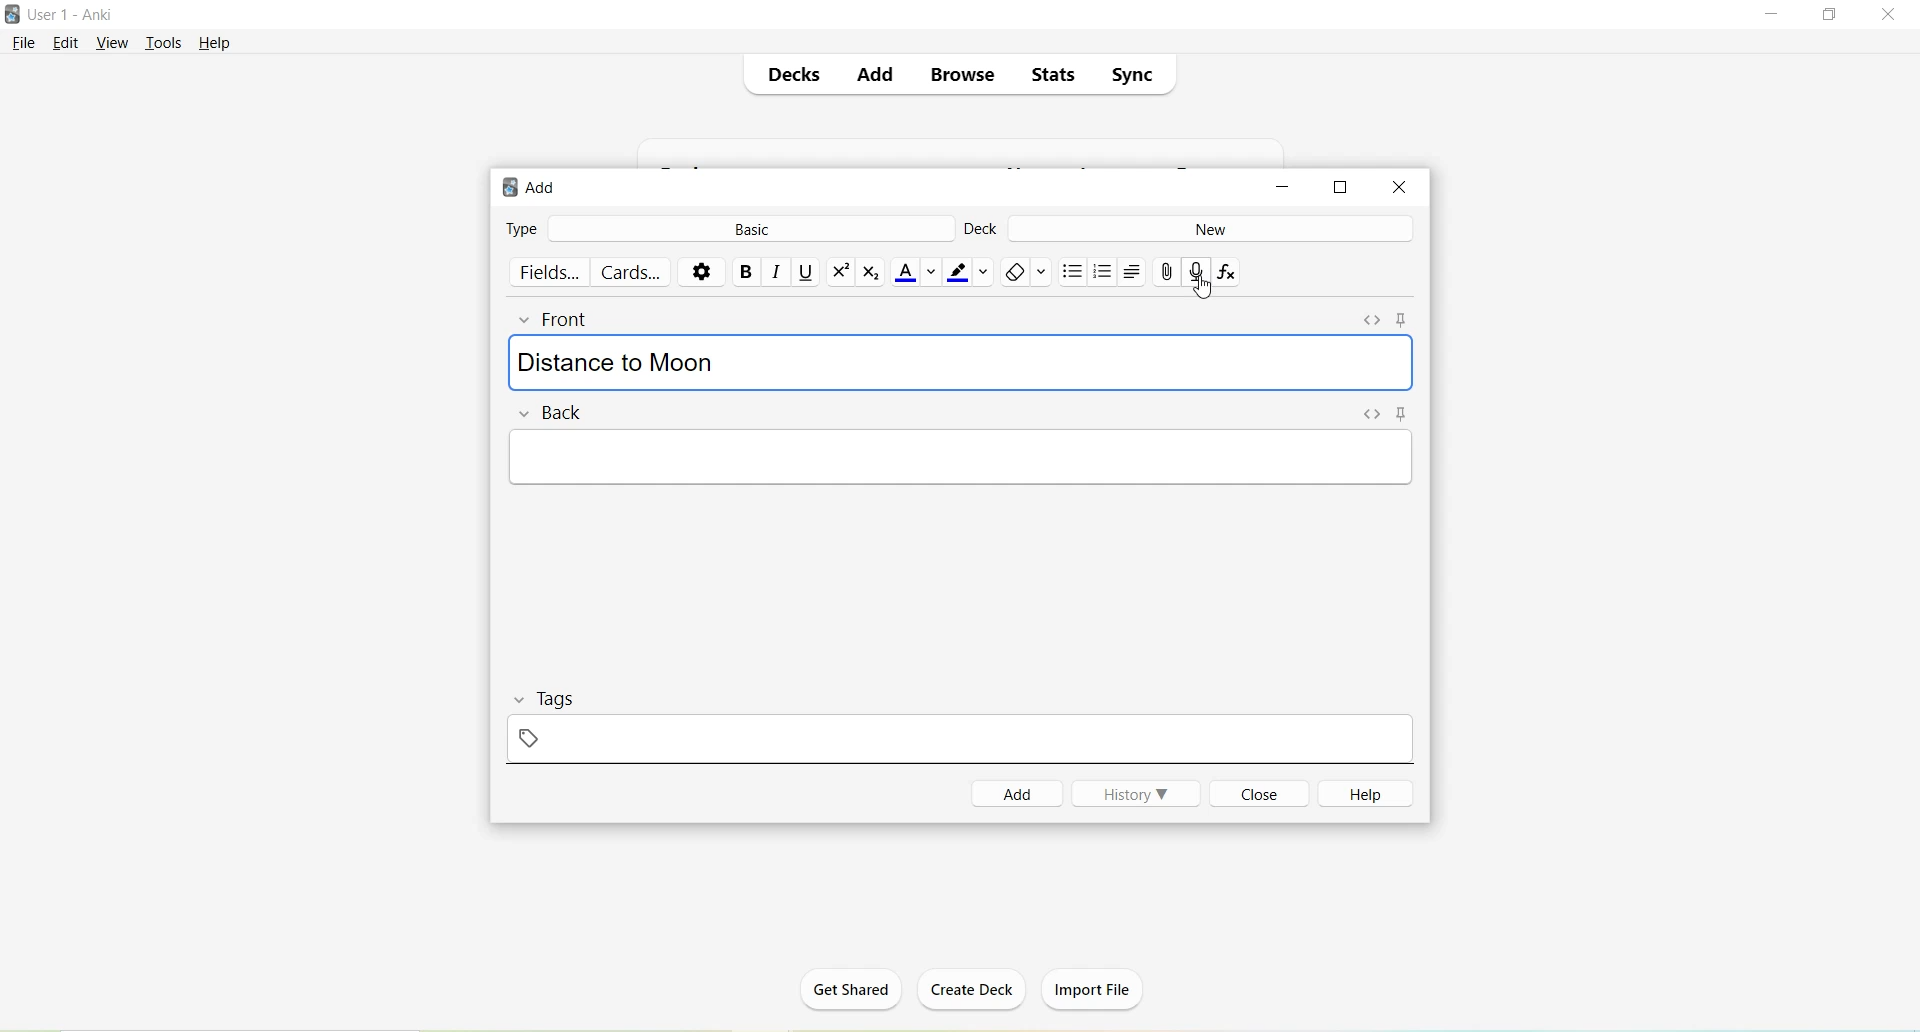 This screenshot has height=1032, width=1920. I want to click on Record Audio, so click(1196, 272).